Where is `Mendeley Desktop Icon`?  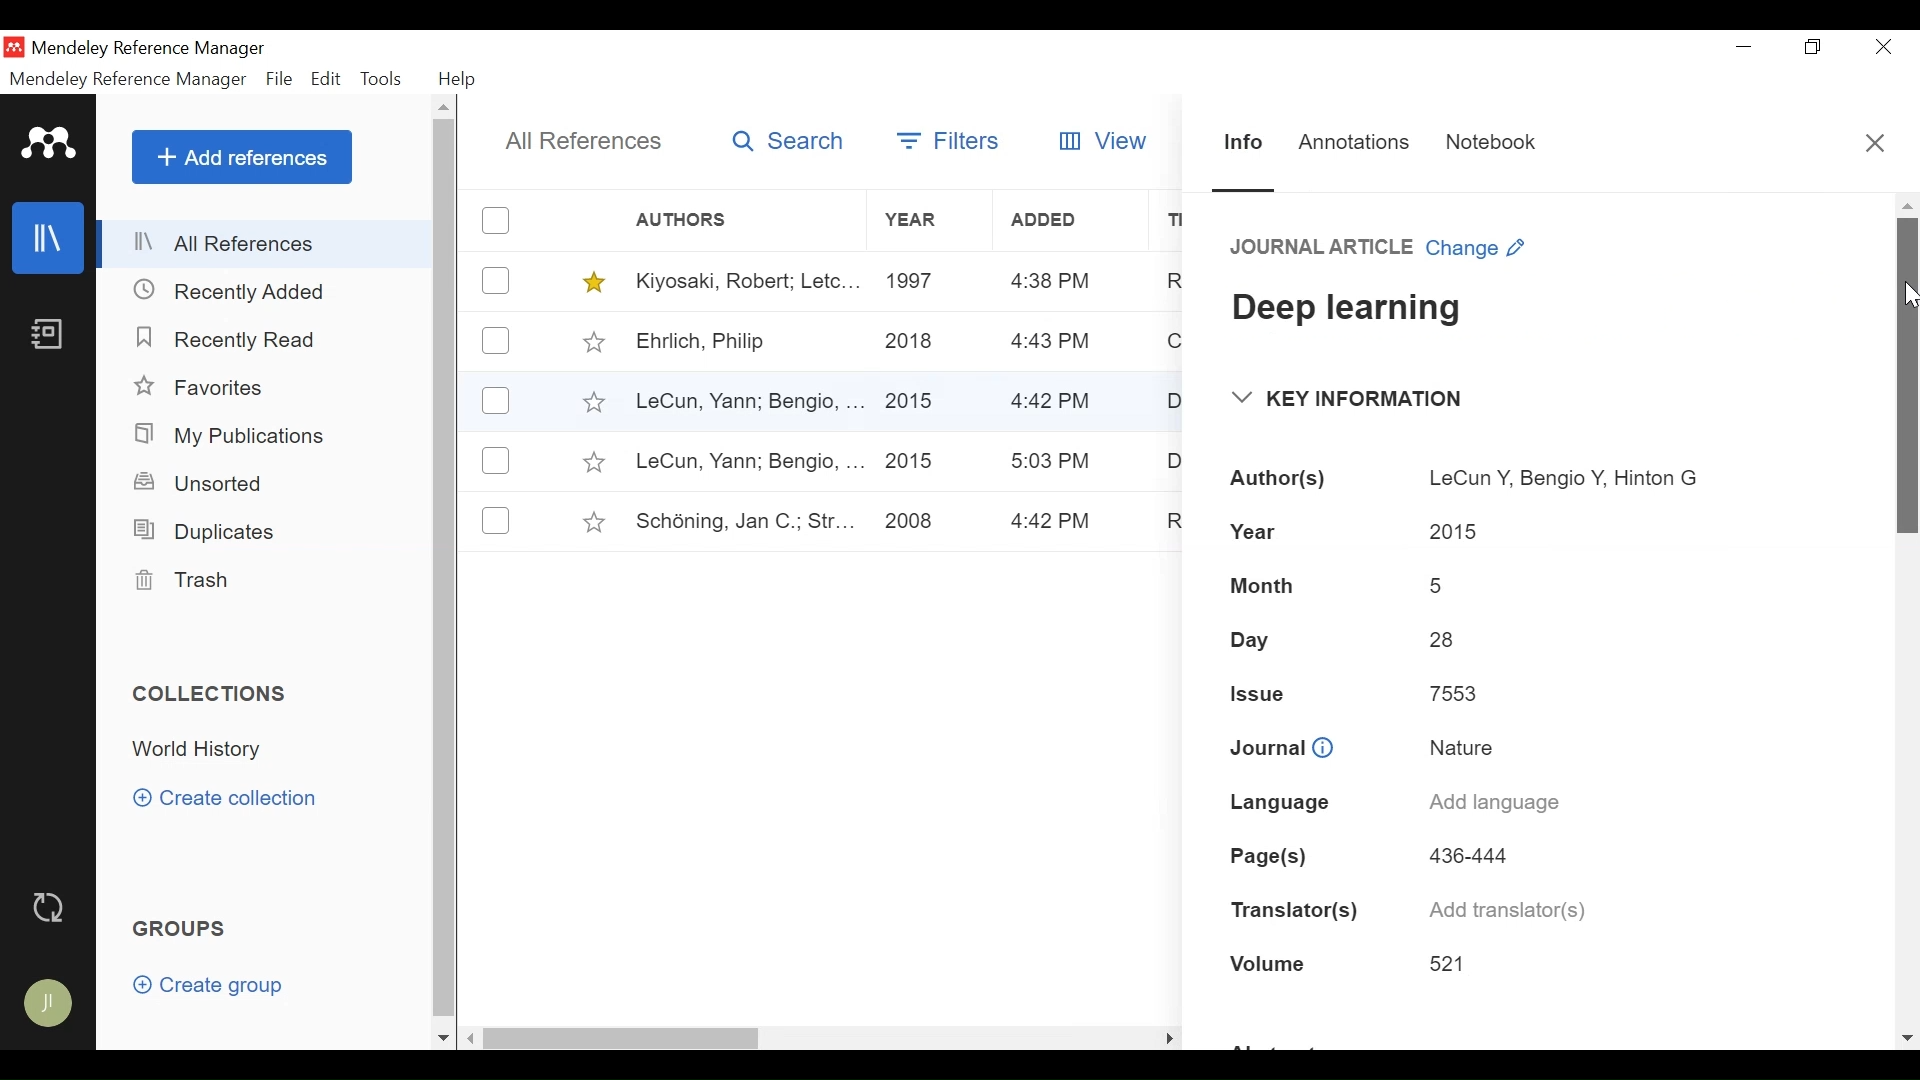
Mendeley Desktop Icon is located at coordinates (16, 47).